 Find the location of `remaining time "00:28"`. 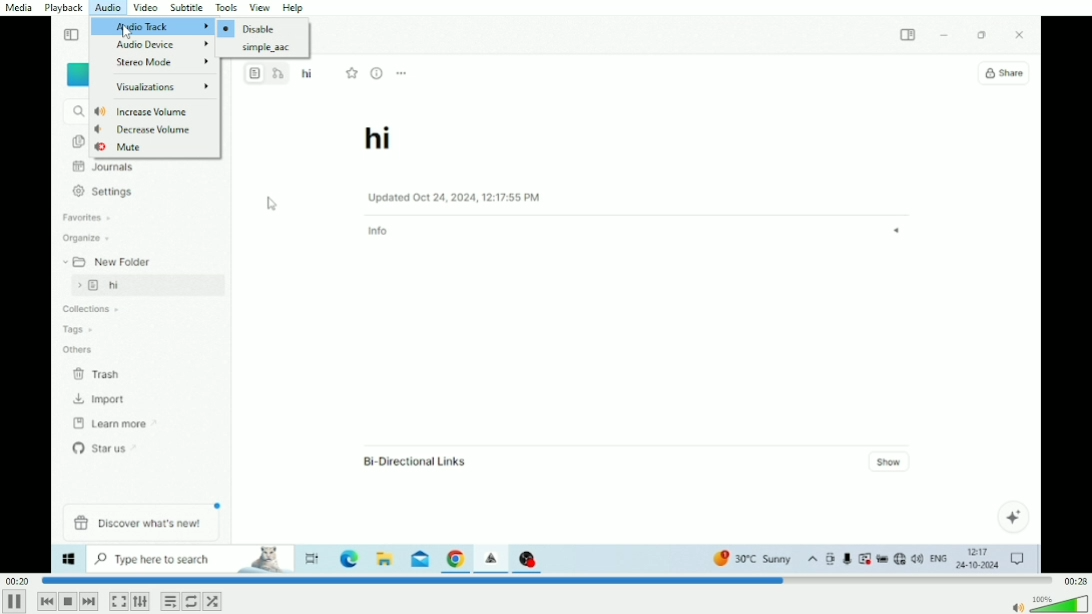

remaining time "00:28" is located at coordinates (1074, 580).